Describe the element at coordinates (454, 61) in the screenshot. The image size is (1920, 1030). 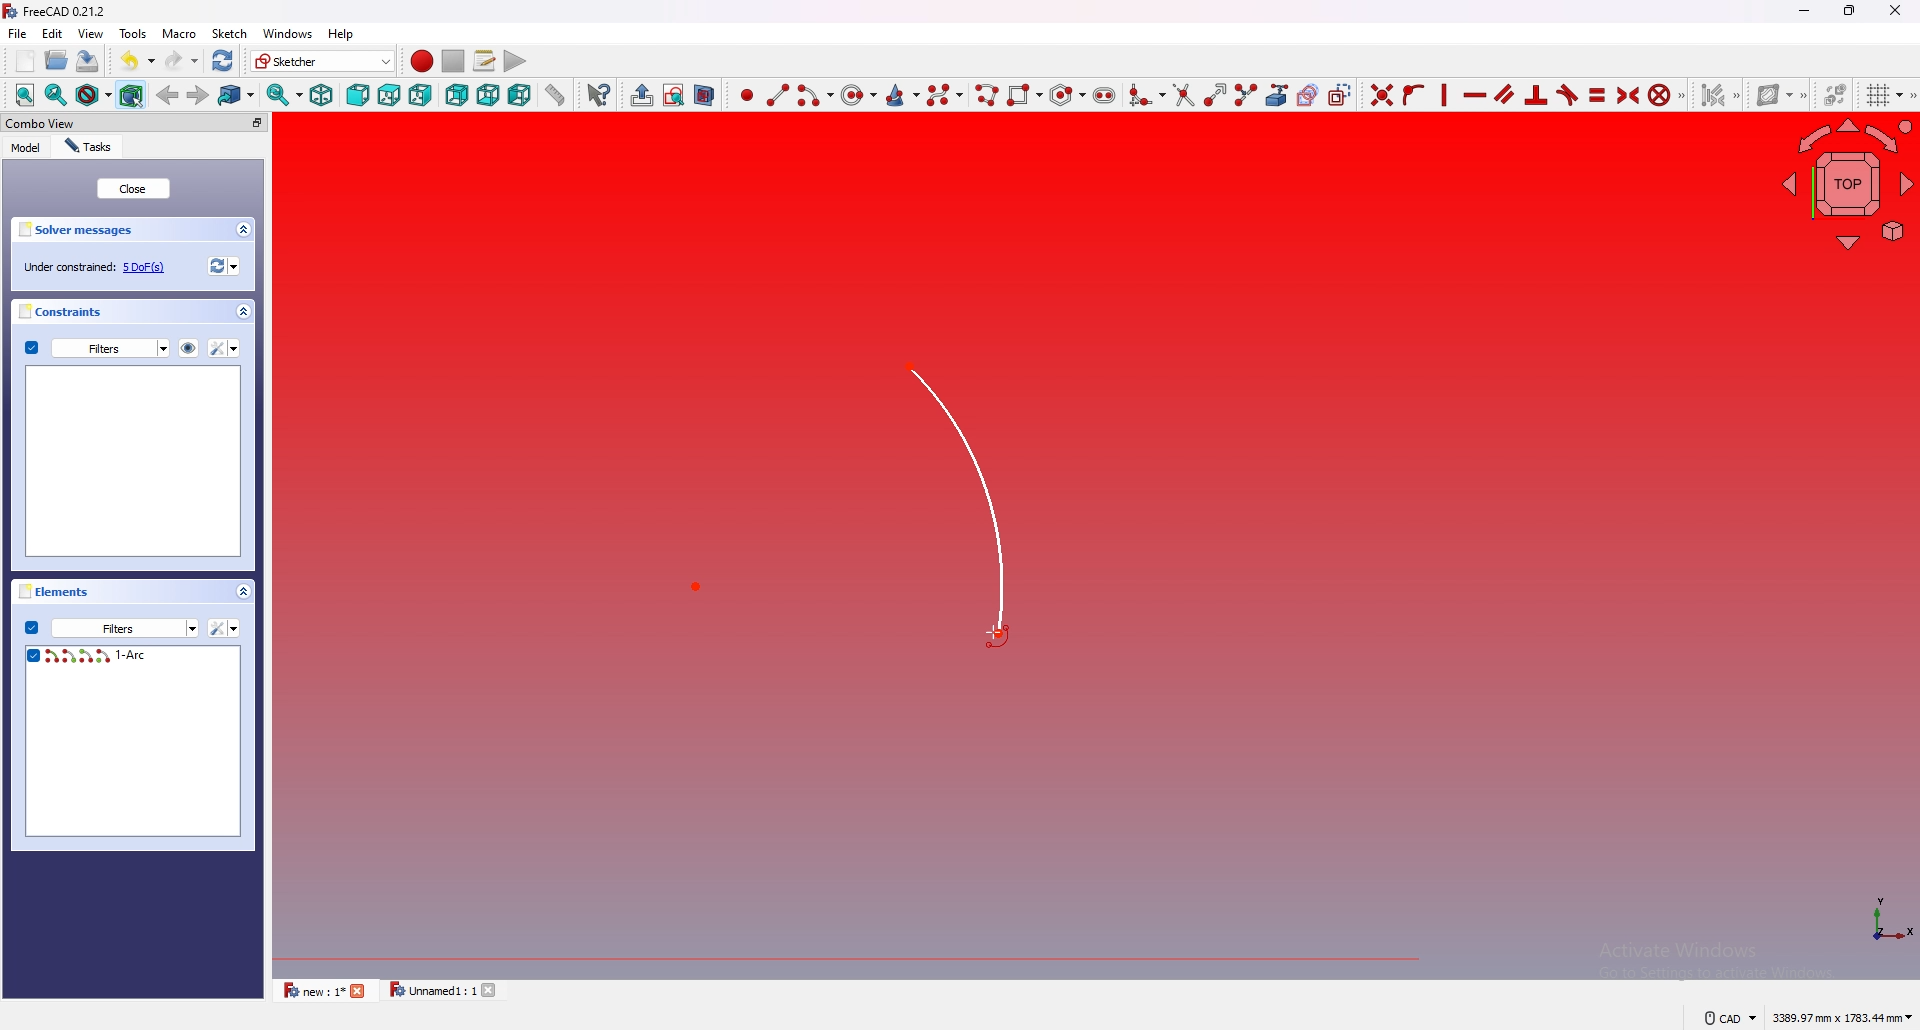
I see `stop macro` at that location.